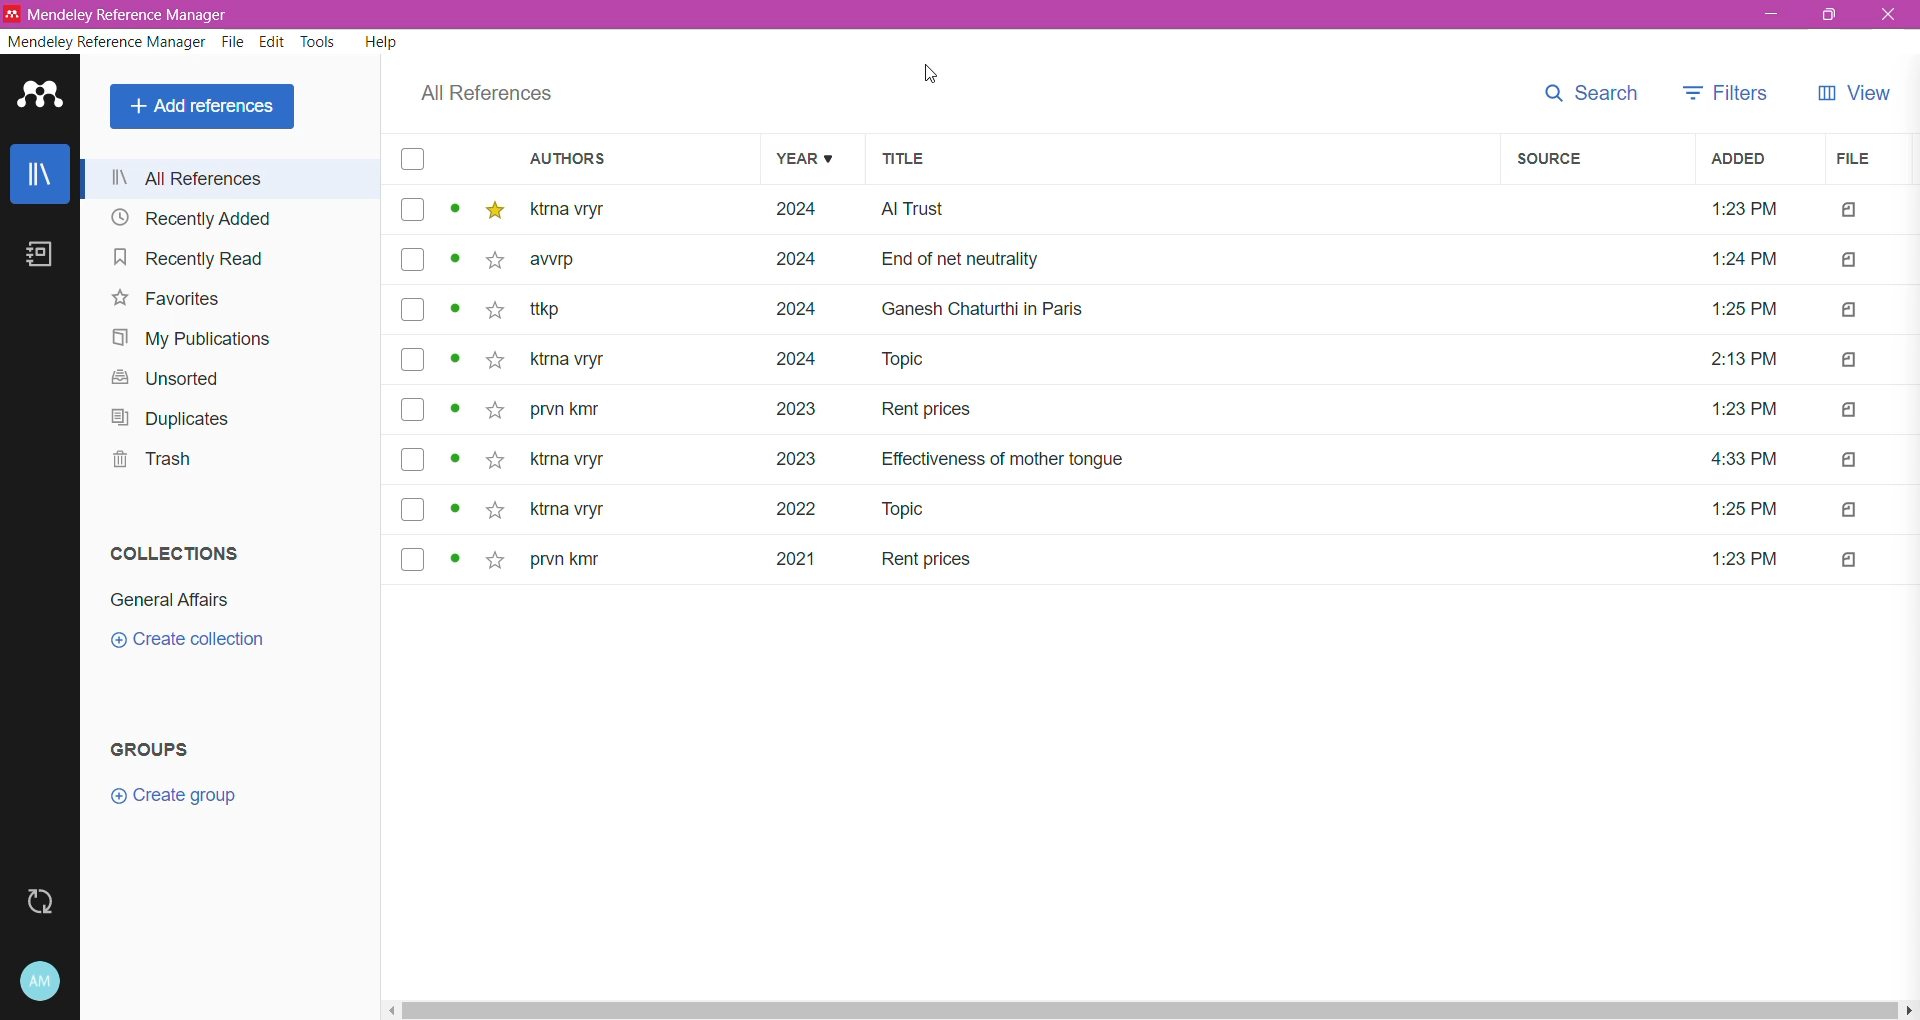 The width and height of the screenshot is (1920, 1020). Describe the element at coordinates (1744, 258) in the screenshot. I see `1:24 PM` at that location.